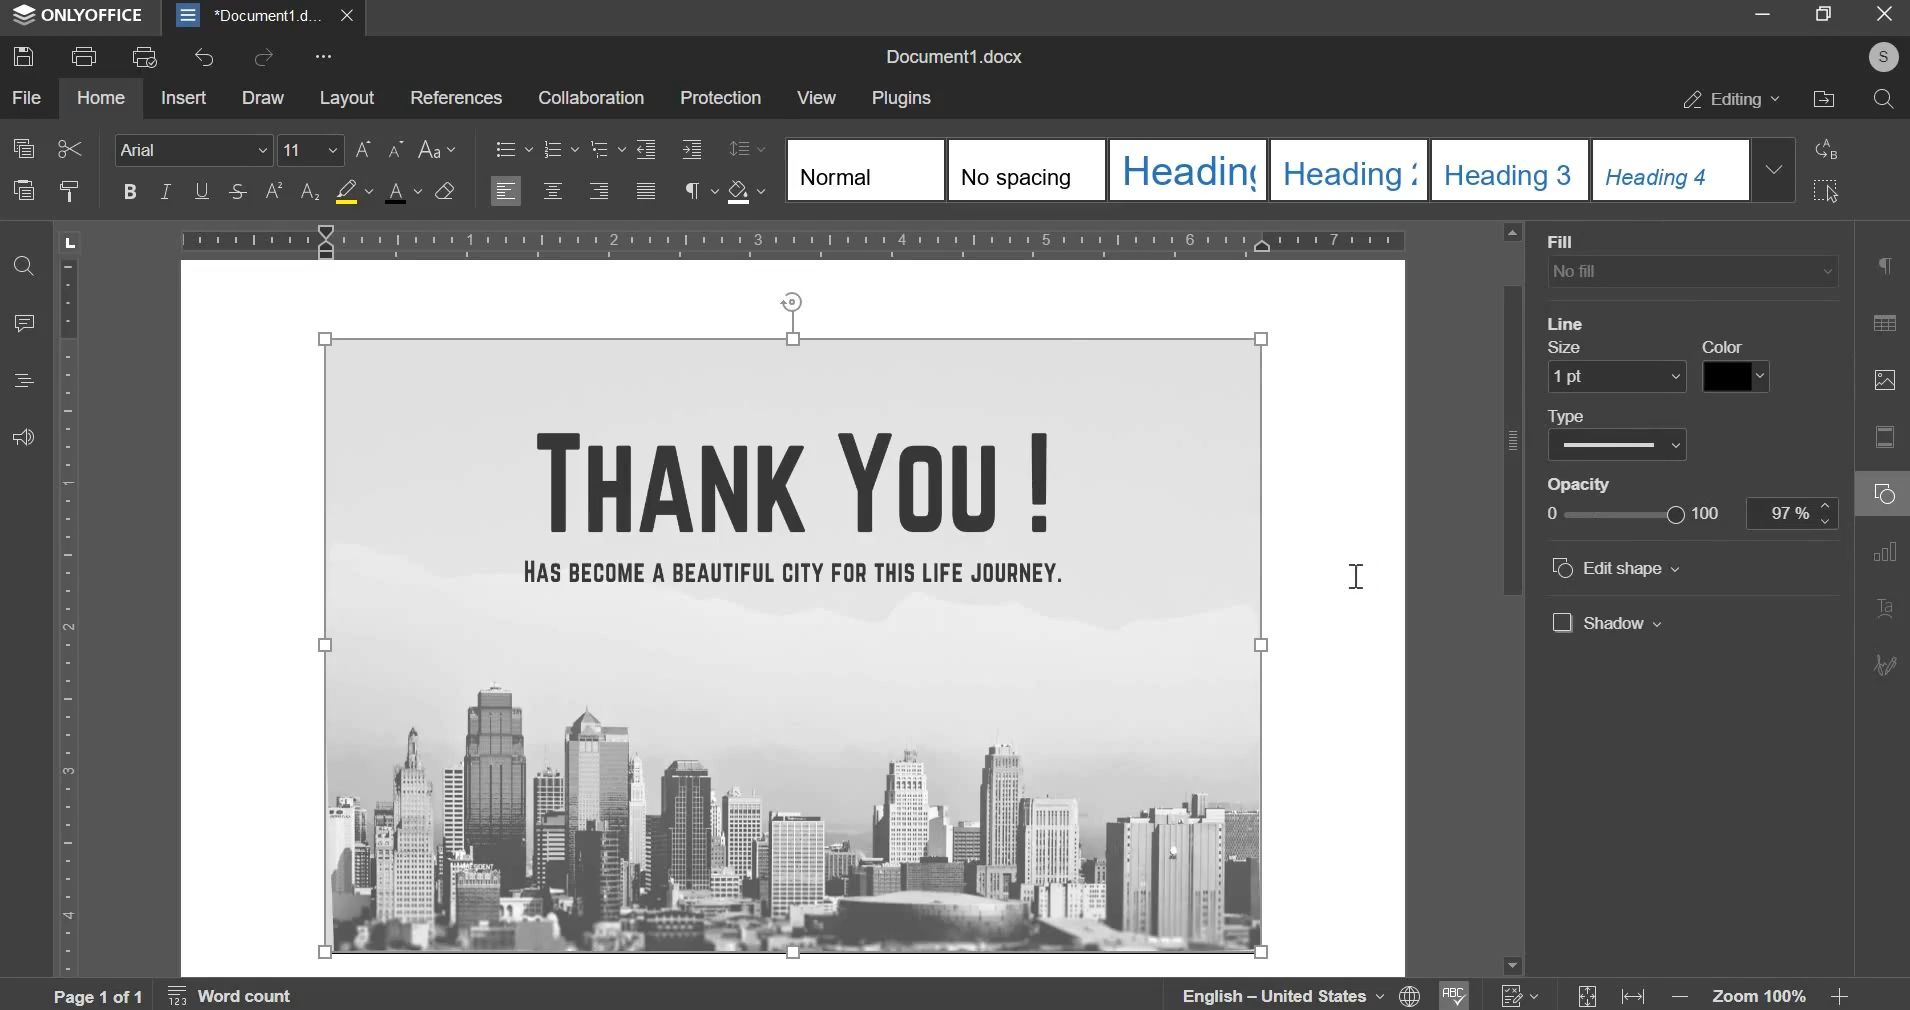  What do you see at coordinates (1667, 170) in the screenshot?
I see `Heading 4` at bounding box center [1667, 170].